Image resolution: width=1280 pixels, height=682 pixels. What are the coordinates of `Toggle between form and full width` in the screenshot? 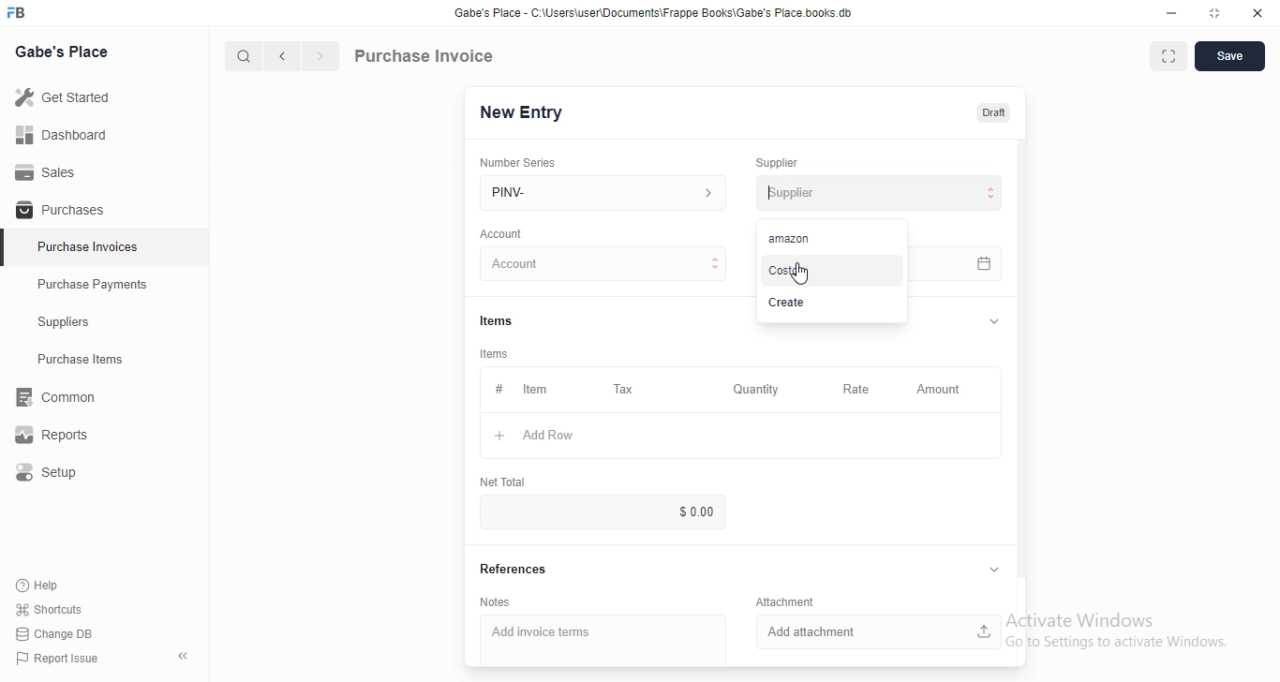 It's located at (1169, 56).